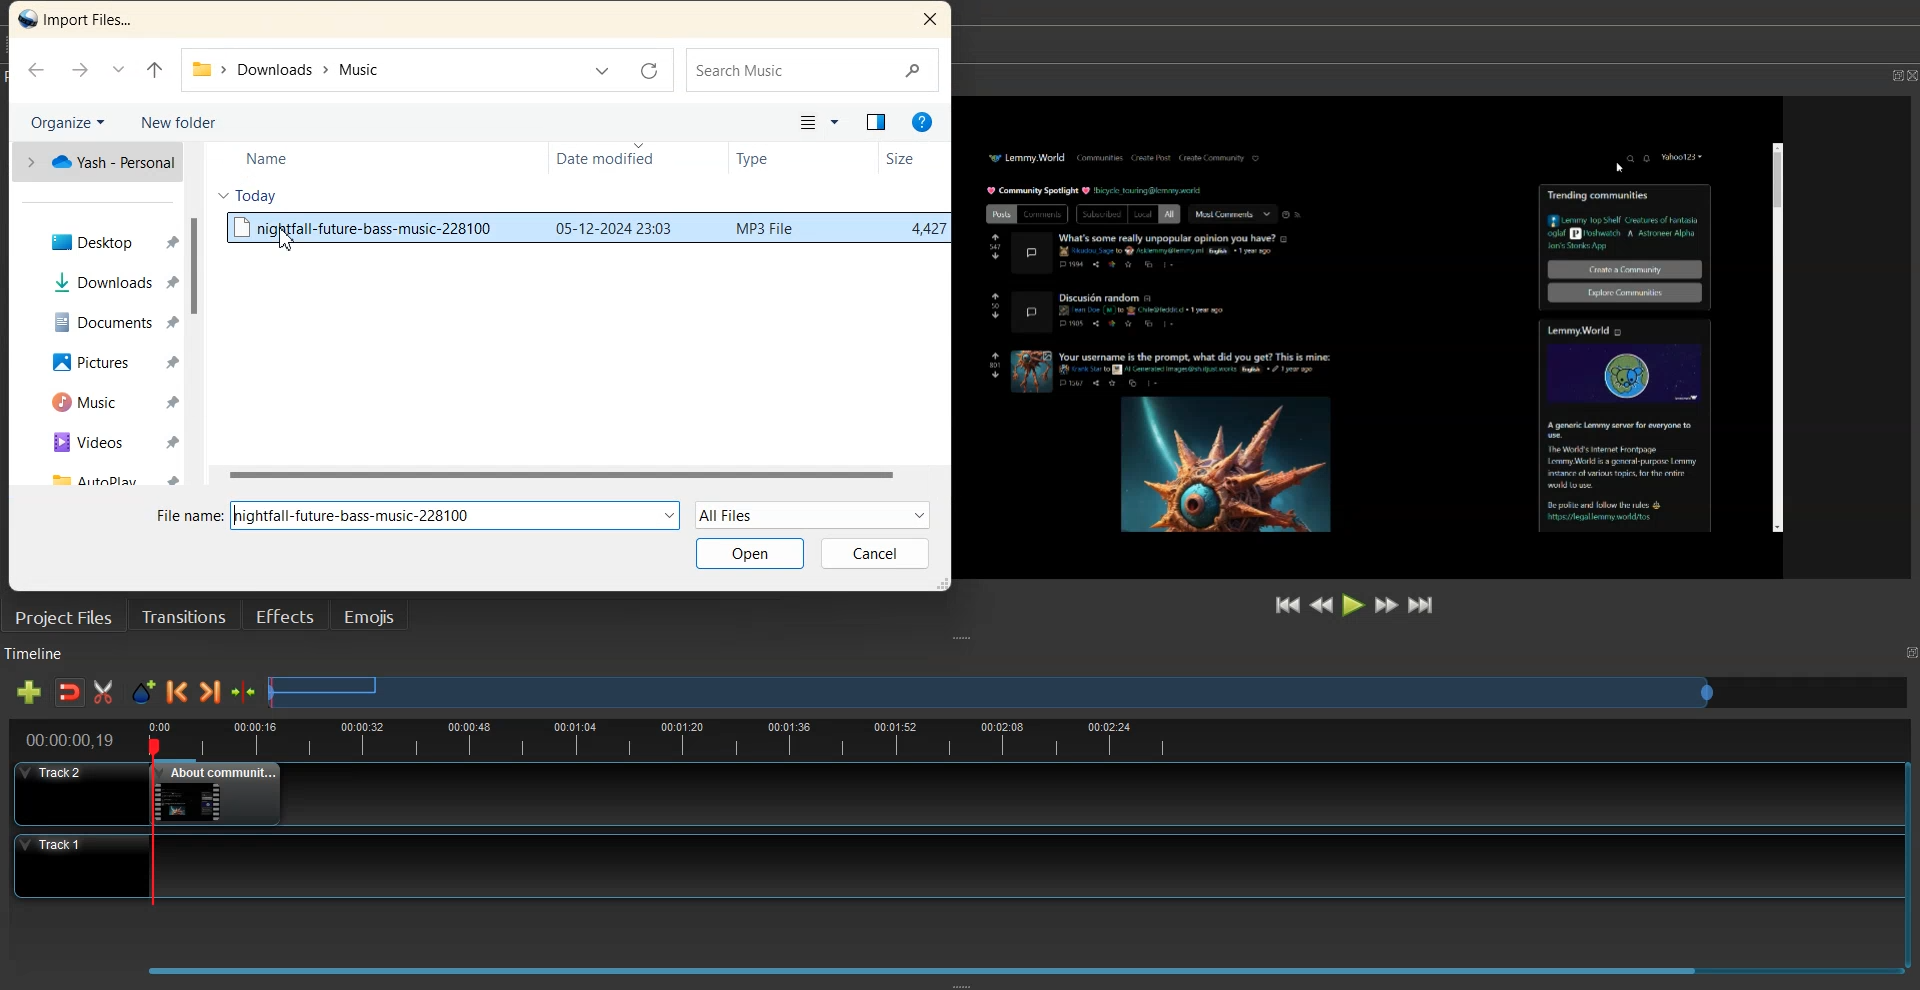 This screenshot has height=990, width=1920. What do you see at coordinates (621, 158) in the screenshot?
I see `Date modified` at bounding box center [621, 158].